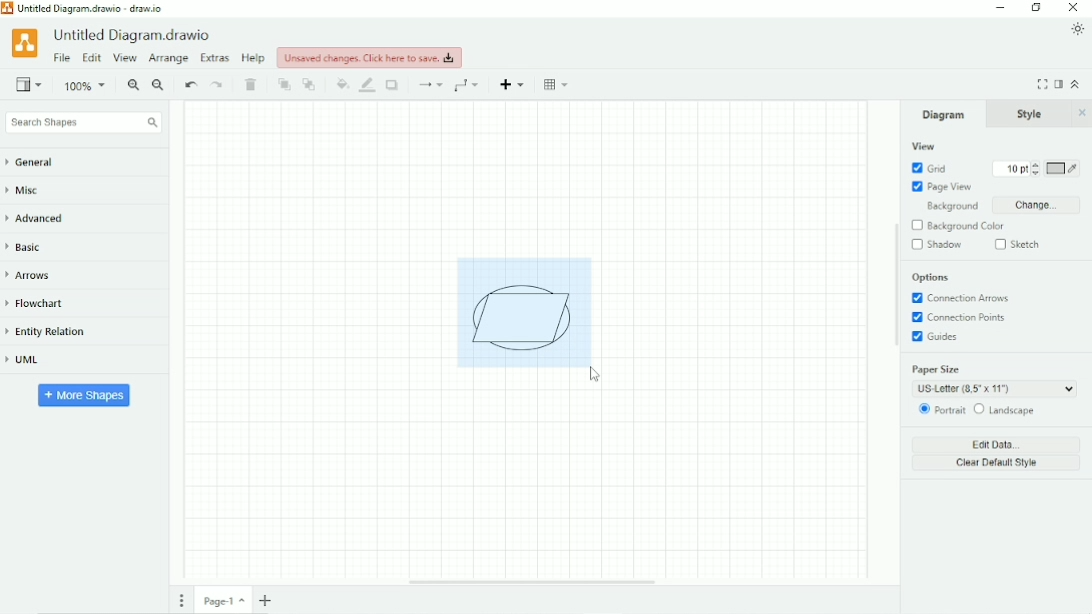  I want to click on Change, so click(1035, 205).